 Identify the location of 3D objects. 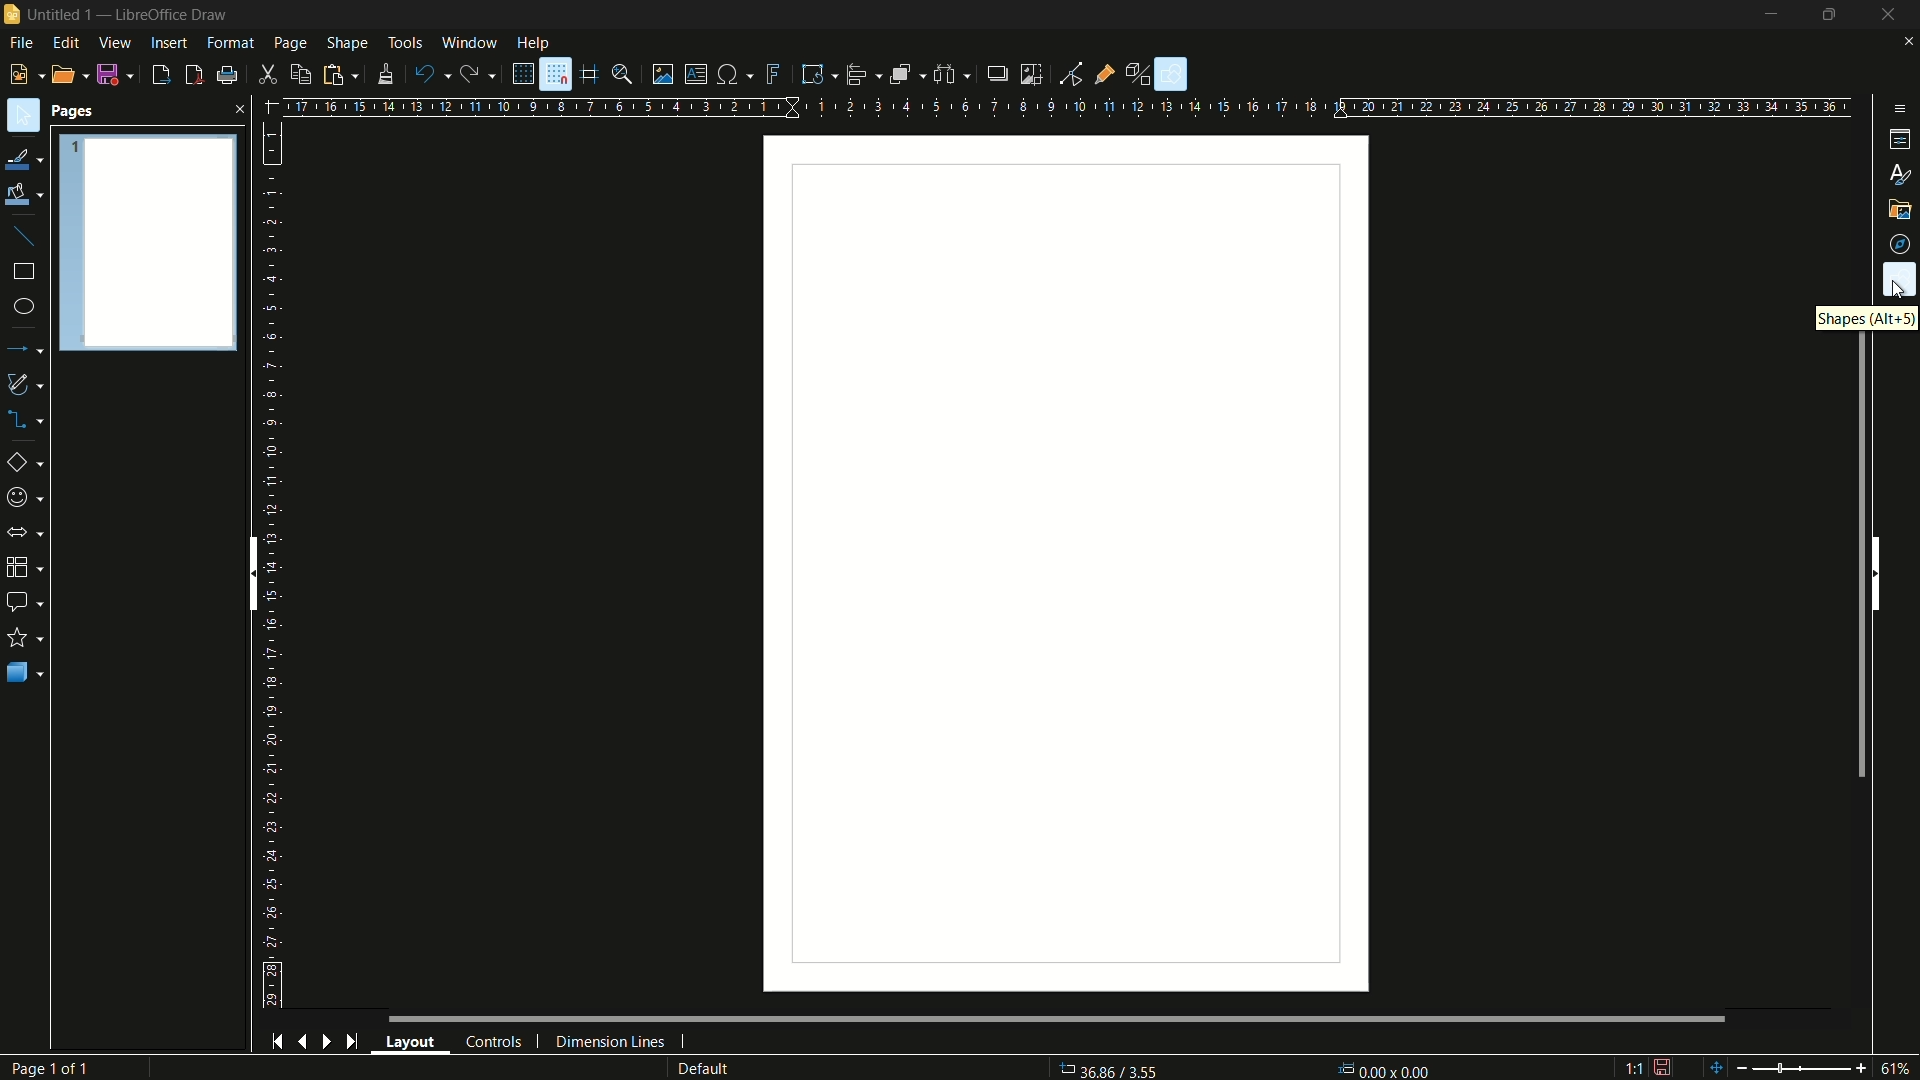
(25, 672).